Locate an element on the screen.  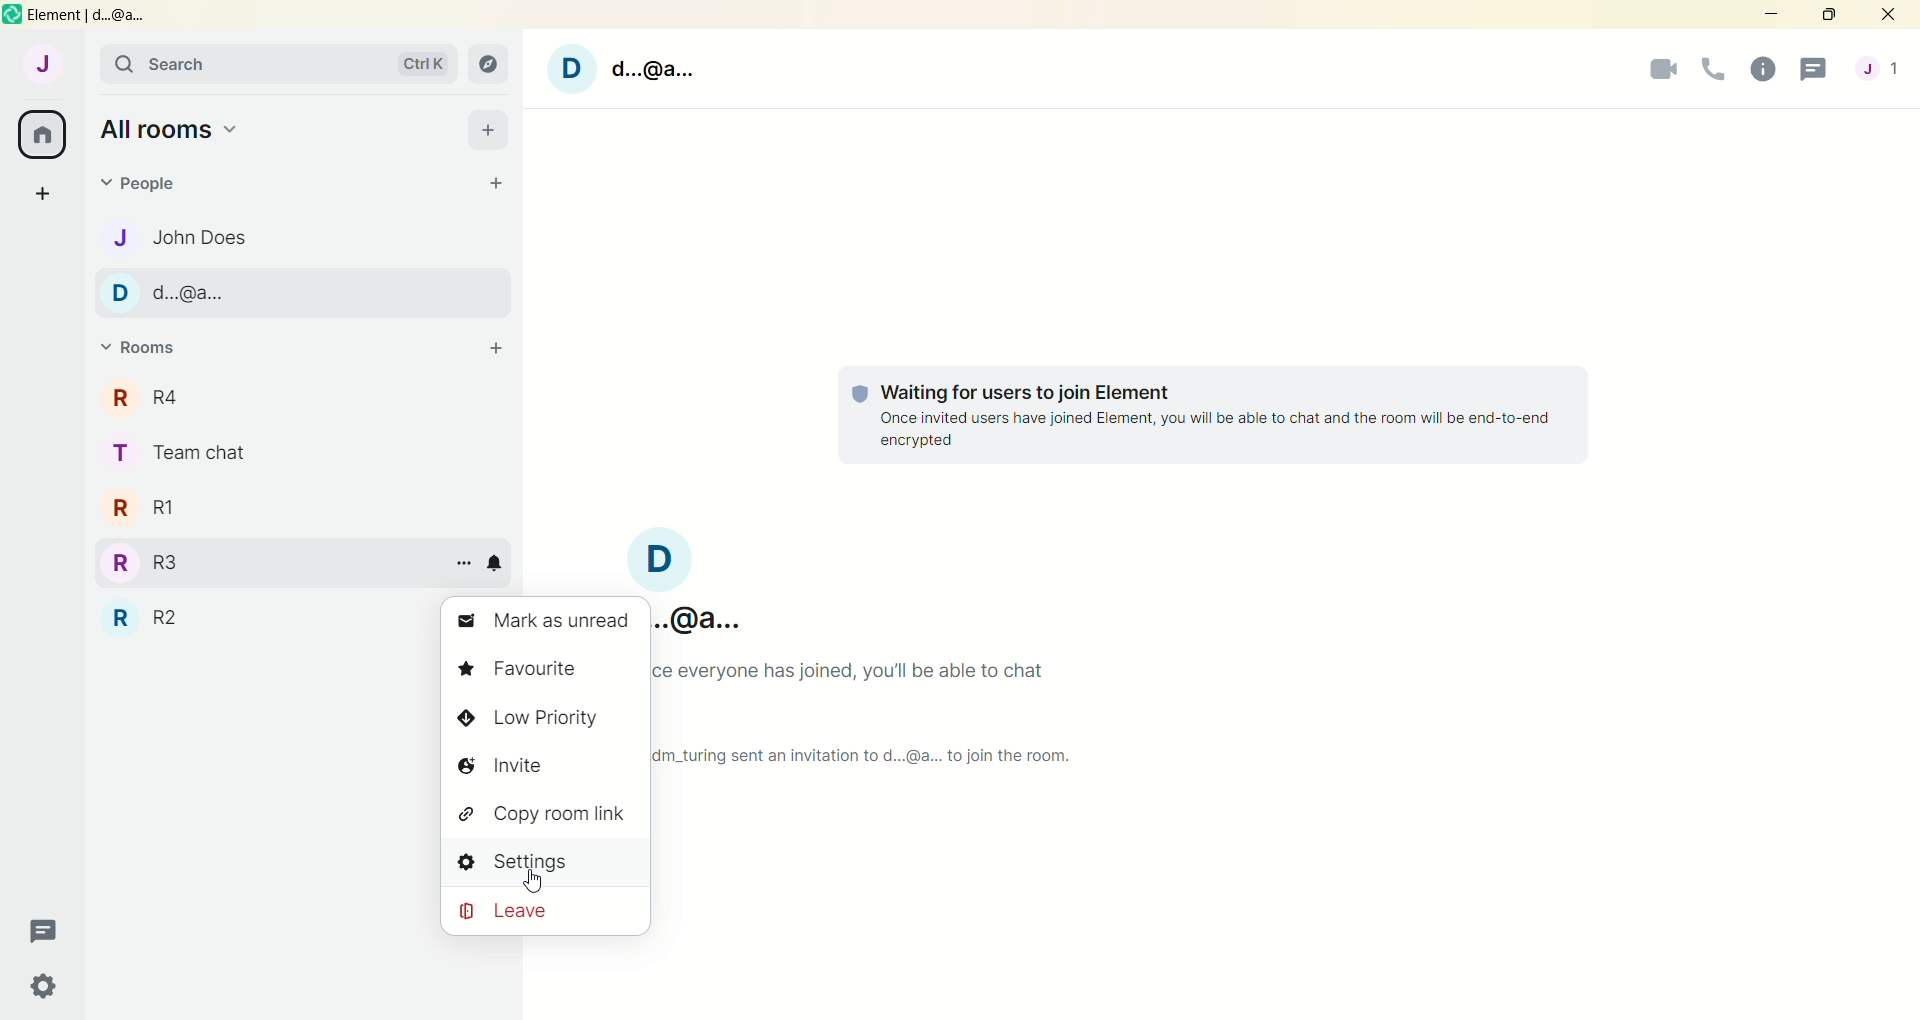
threads is located at coordinates (1815, 72).